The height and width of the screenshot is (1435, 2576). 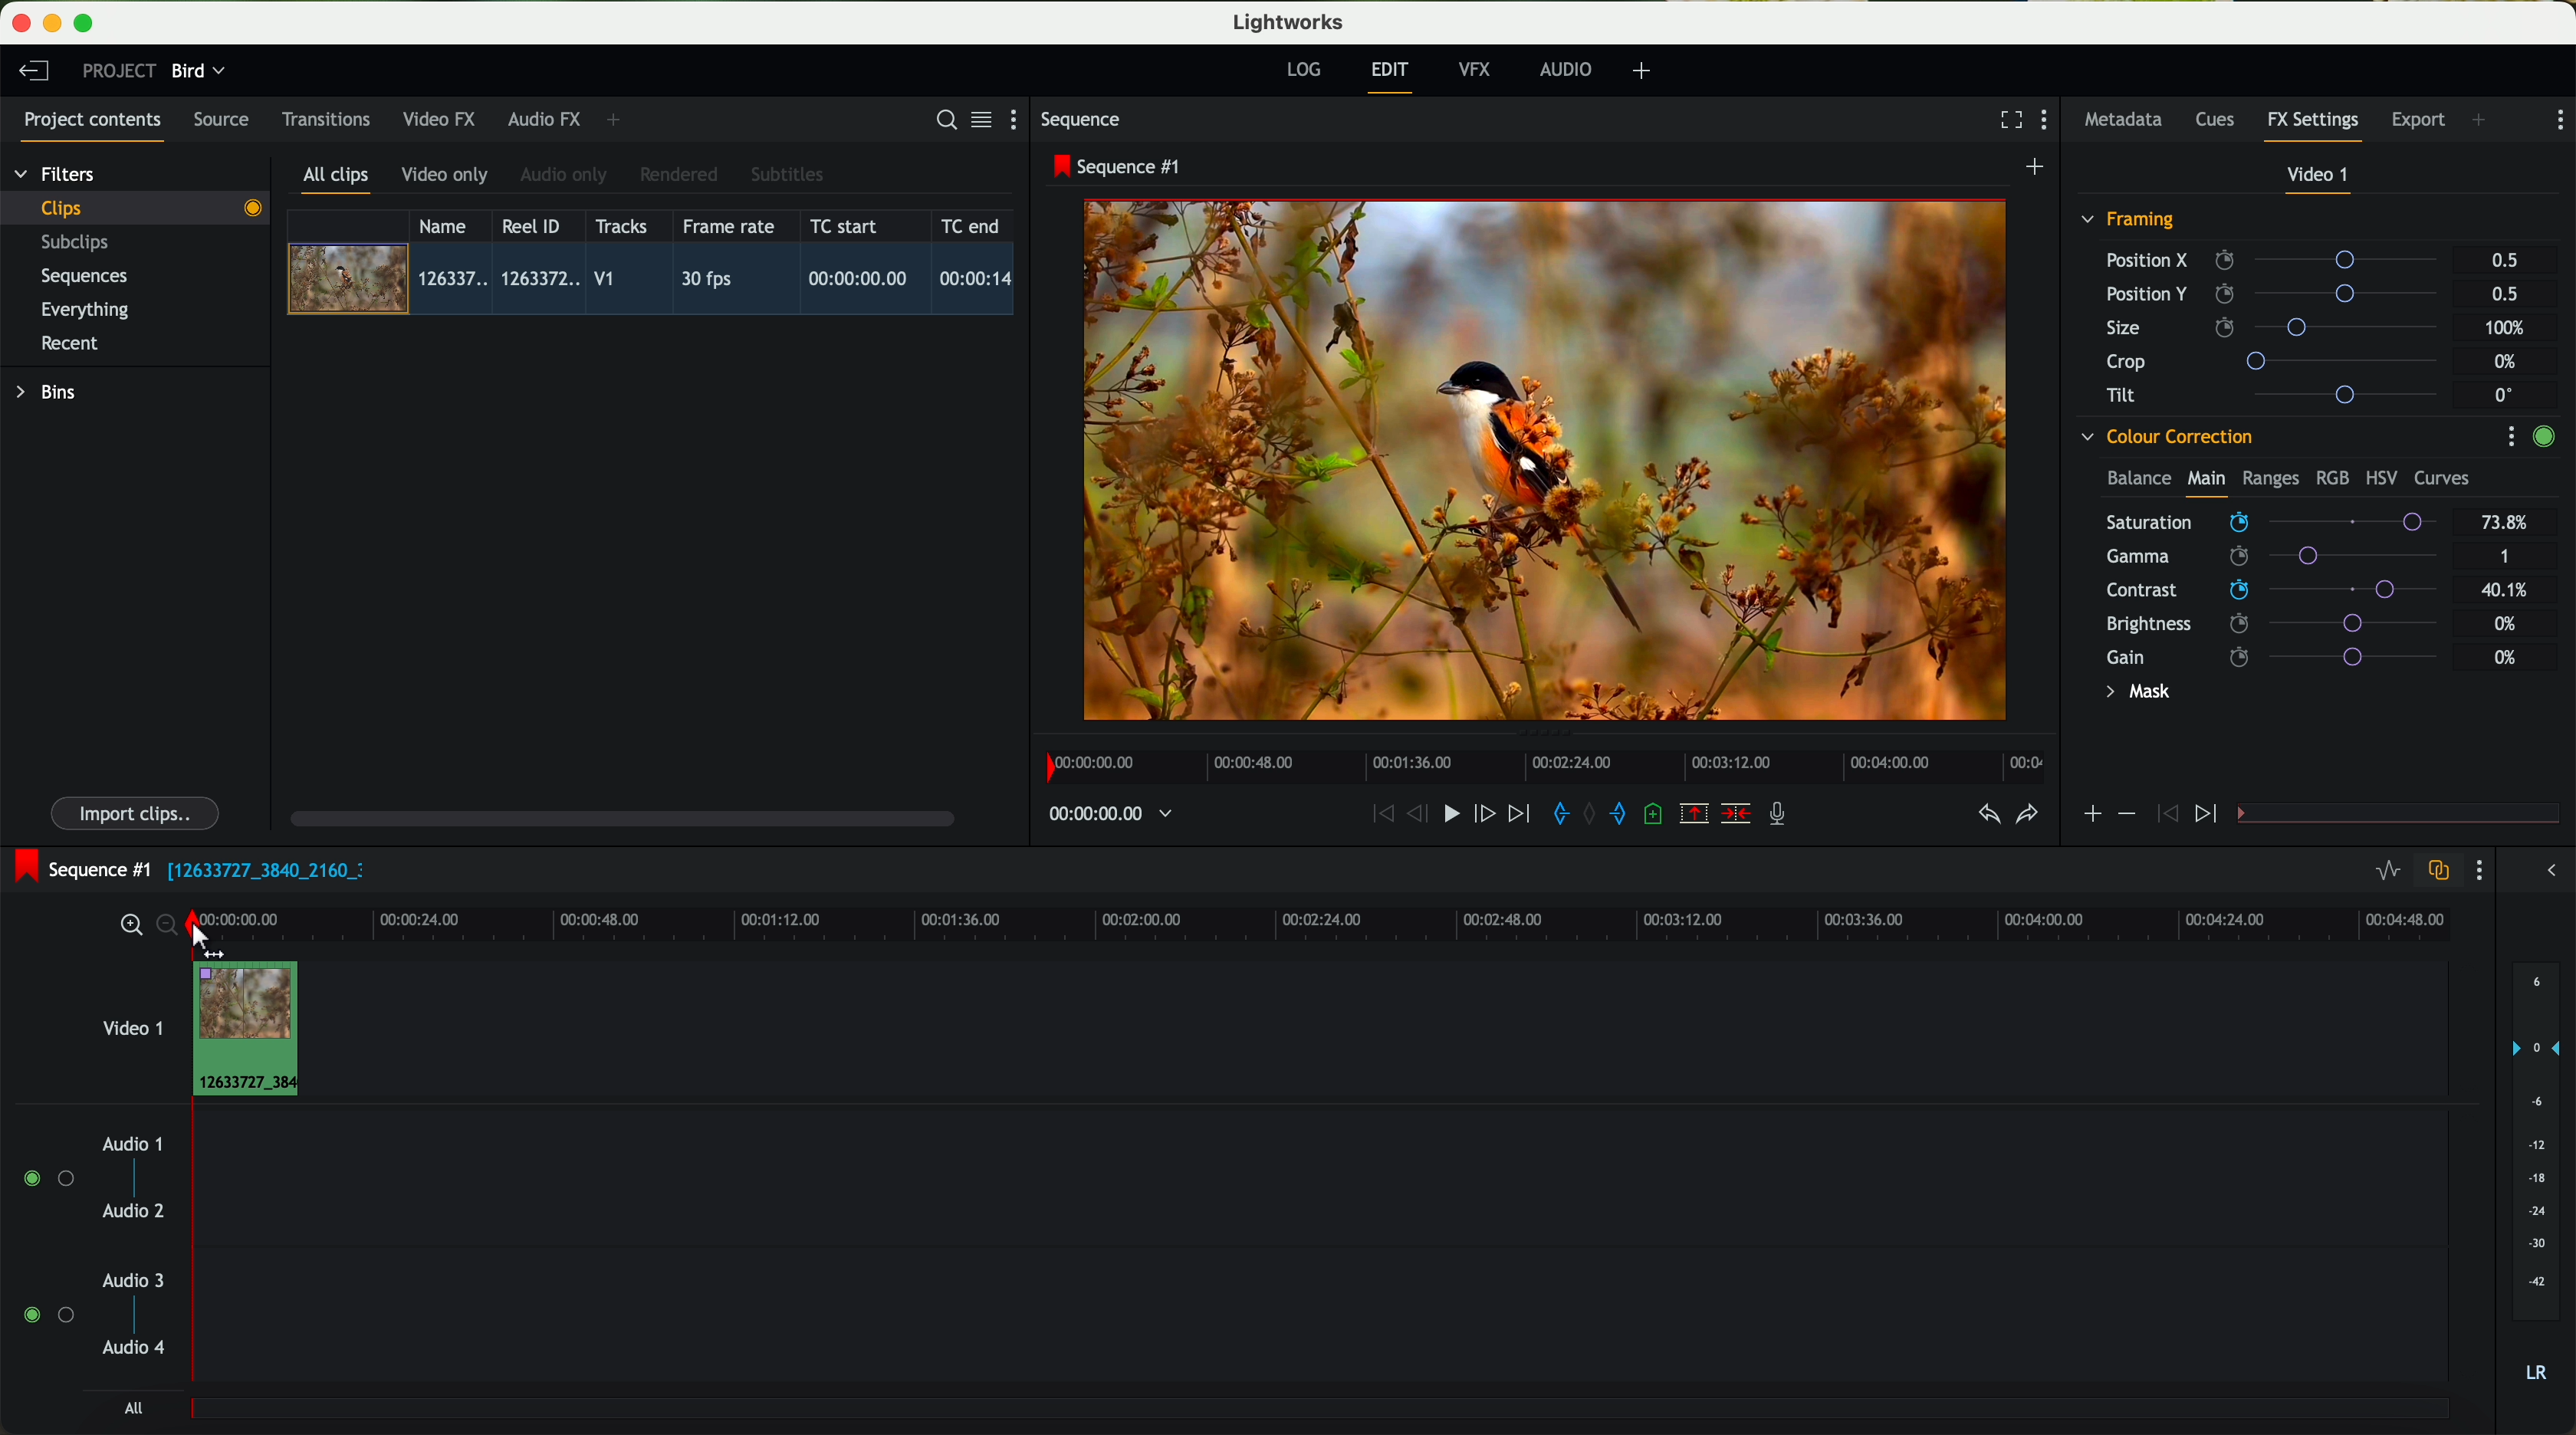 What do you see at coordinates (1421, 816) in the screenshot?
I see `nudge one frame back` at bounding box center [1421, 816].